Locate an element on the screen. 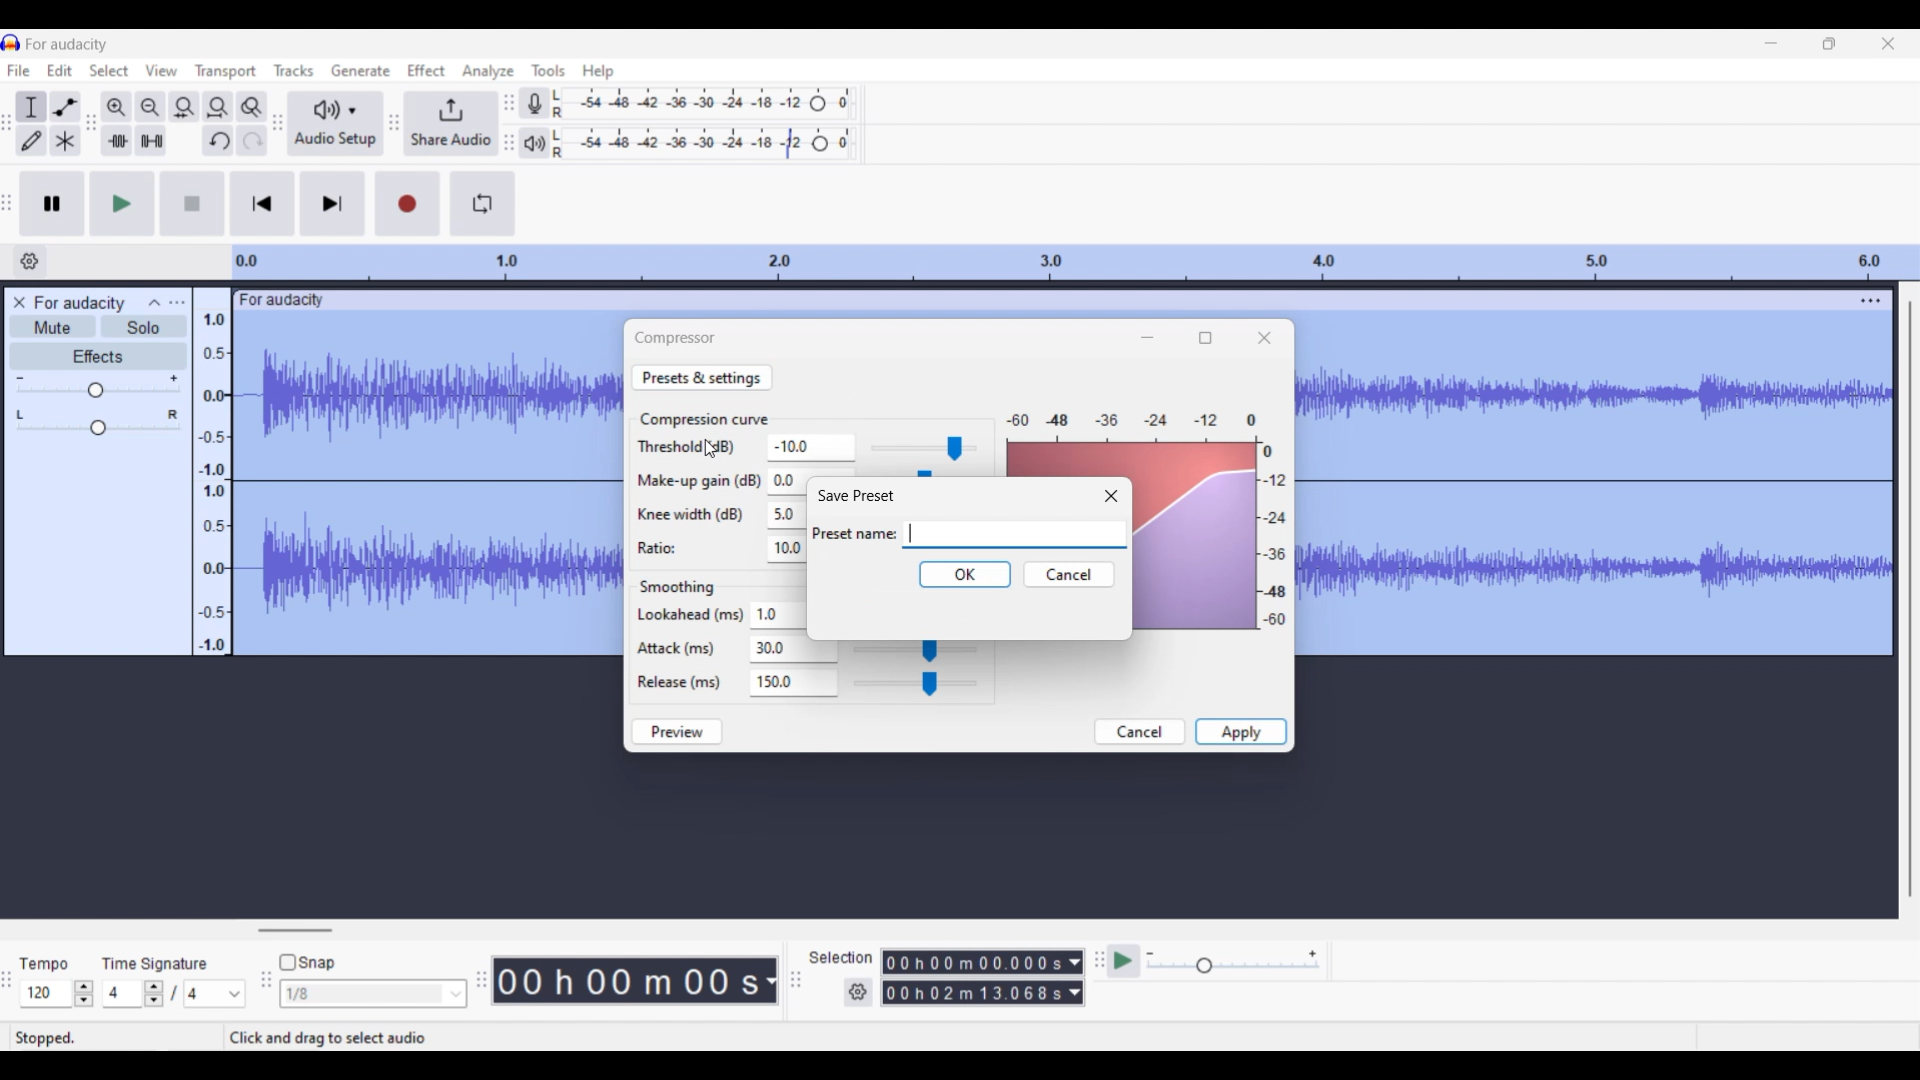 This screenshot has height=1080, width=1920. Record meter is located at coordinates (534, 103).